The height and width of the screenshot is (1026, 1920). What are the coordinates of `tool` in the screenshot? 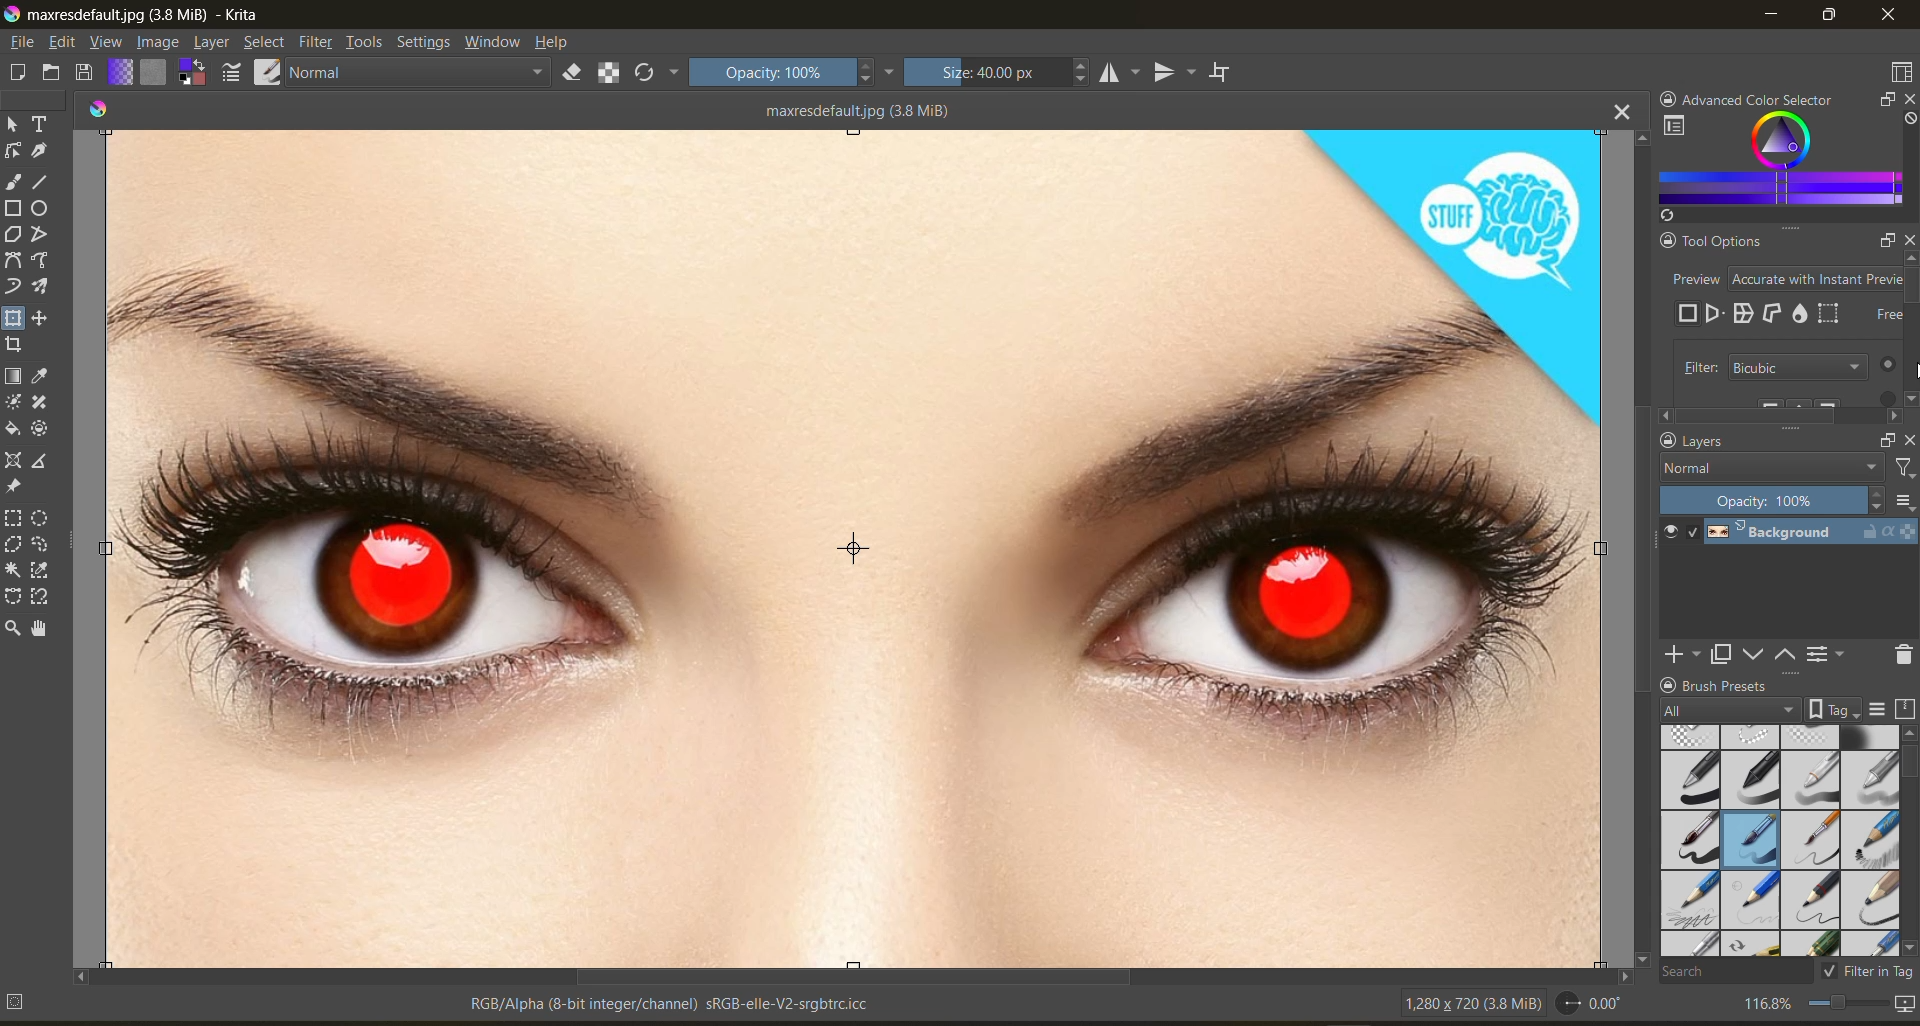 It's located at (15, 123).